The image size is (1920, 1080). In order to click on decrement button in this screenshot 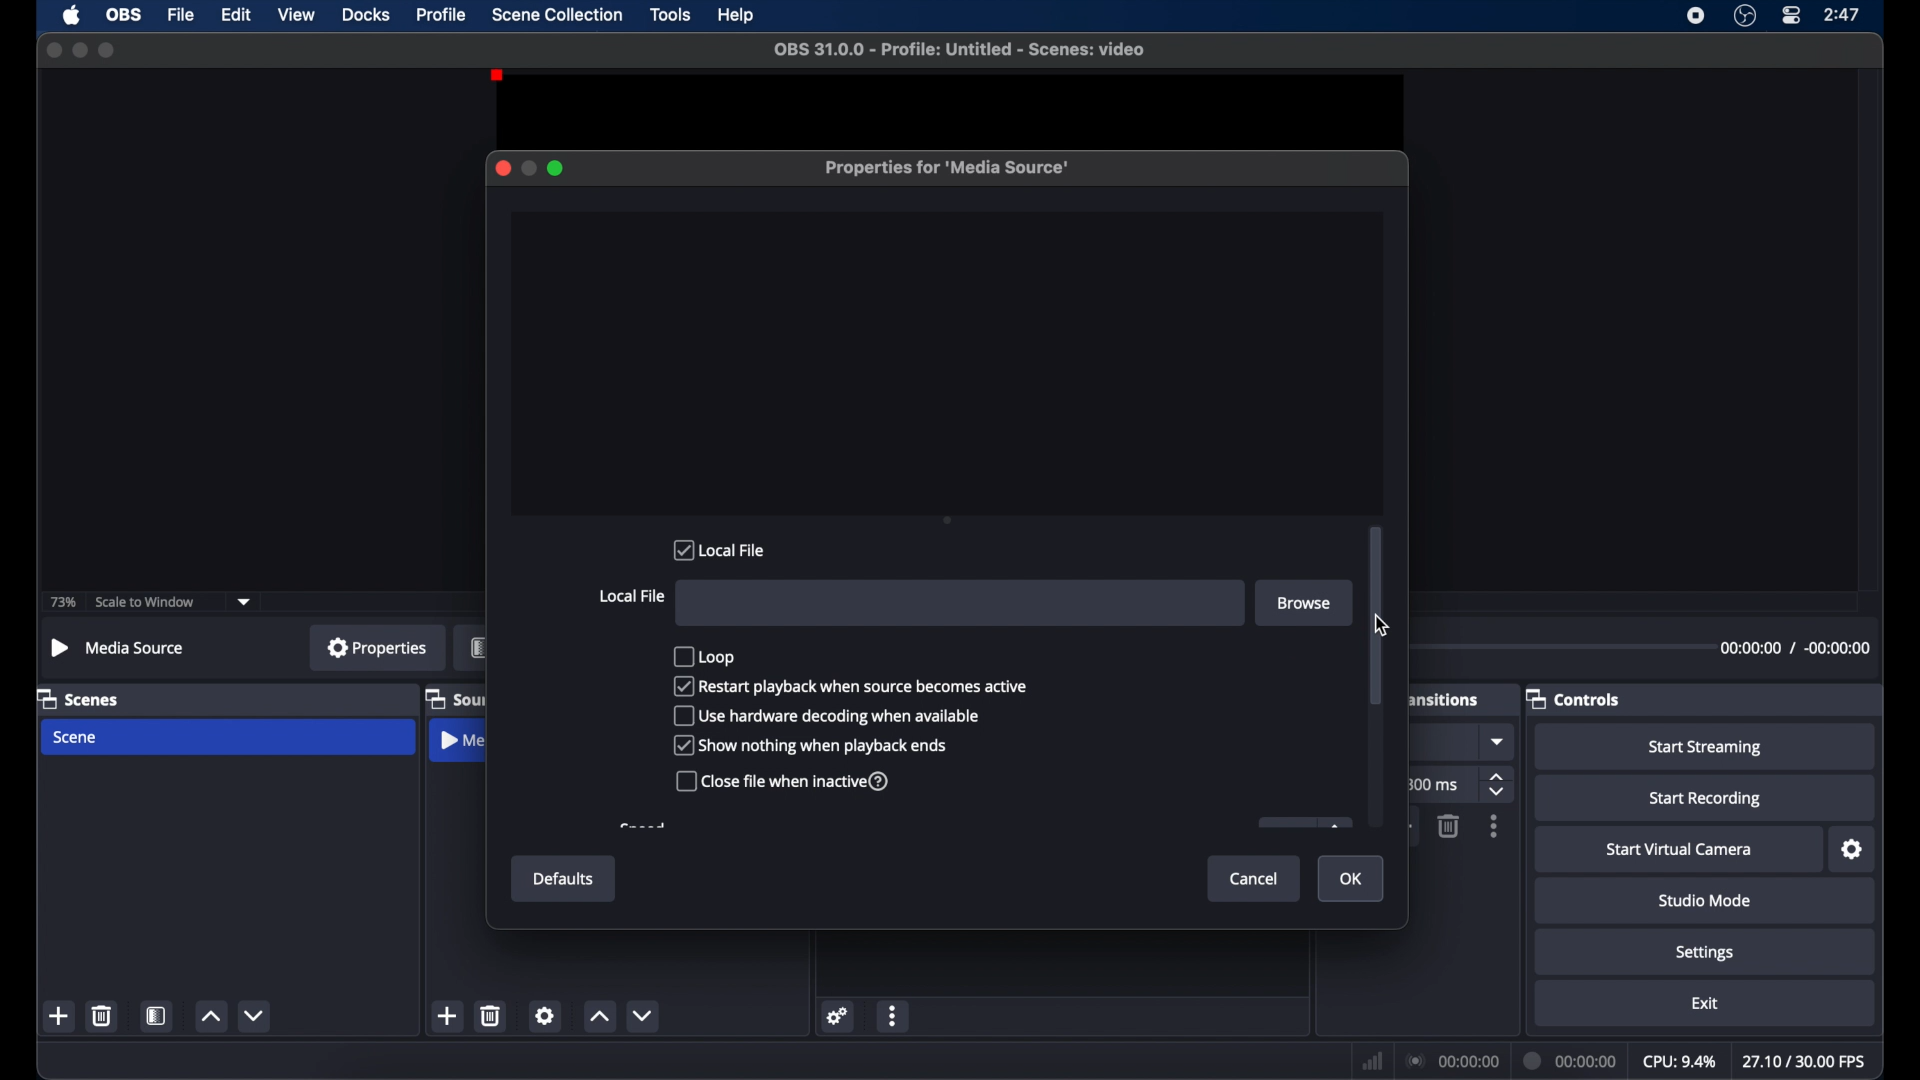, I will do `click(642, 1015)`.